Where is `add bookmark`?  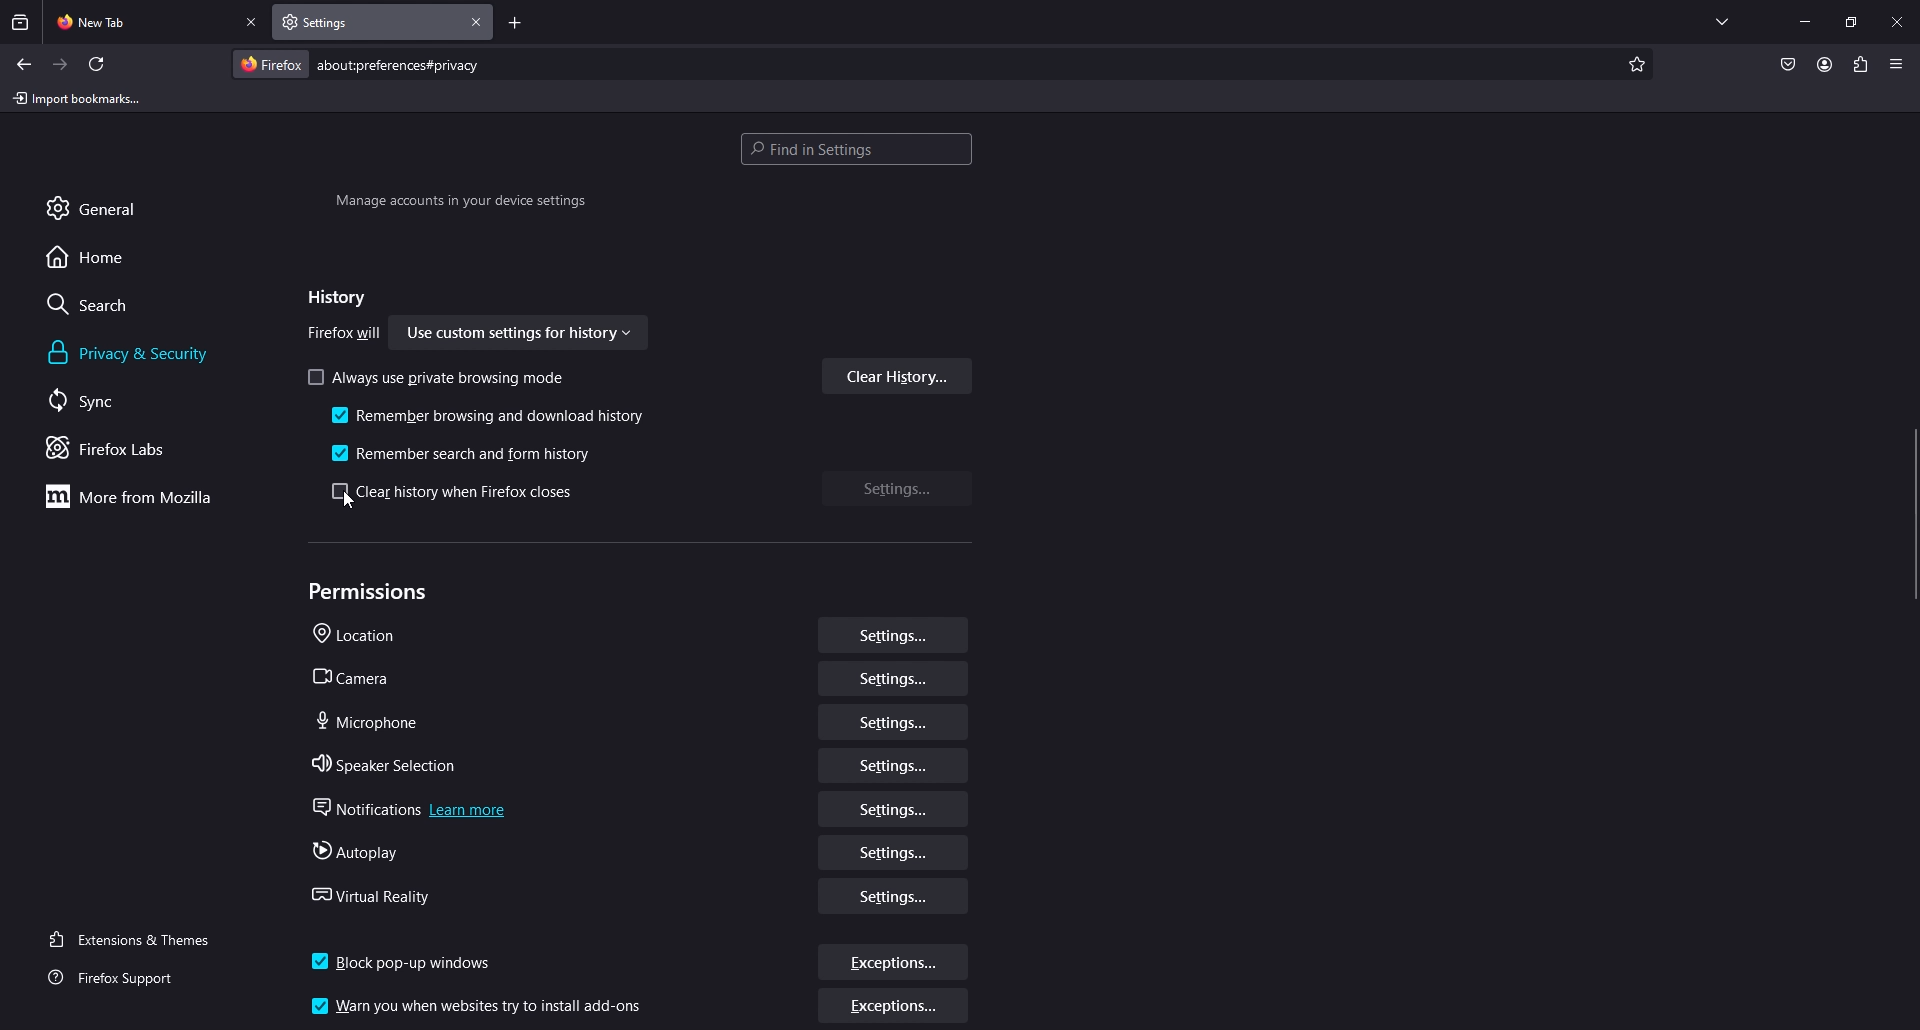 add bookmark is located at coordinates (1634, 65).